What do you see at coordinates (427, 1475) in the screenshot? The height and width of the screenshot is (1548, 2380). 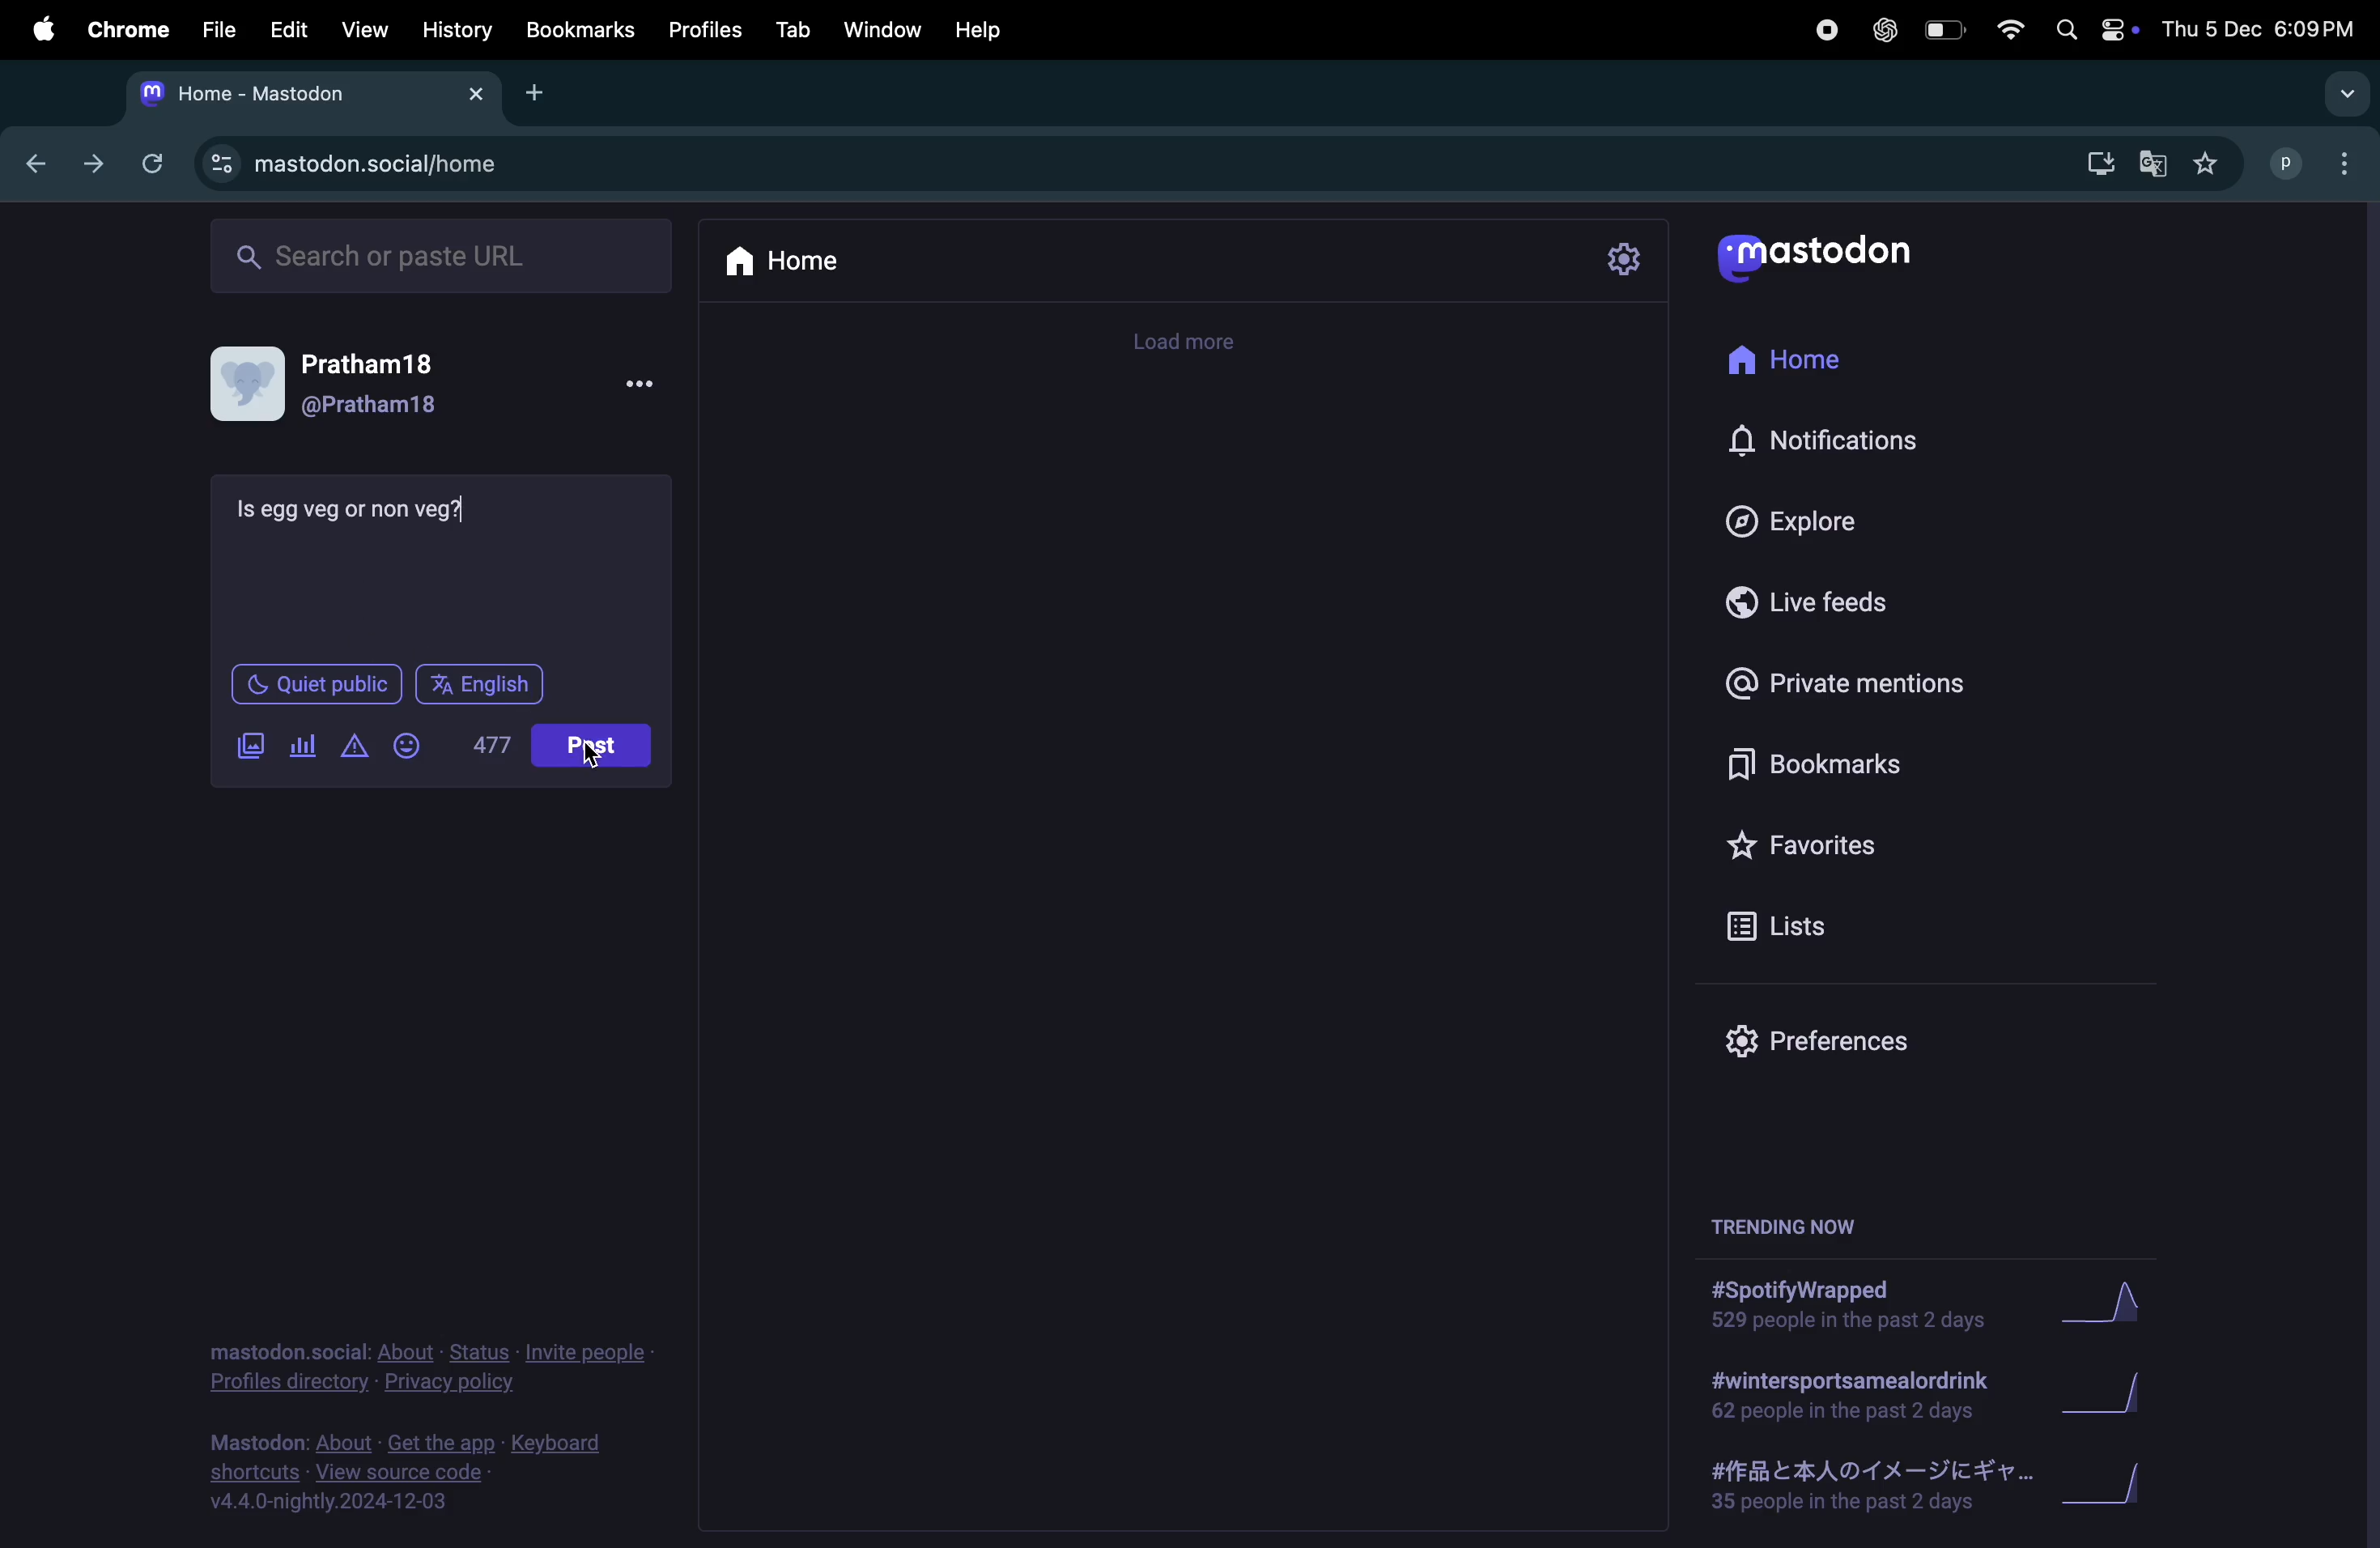 I see `view source code` at bounding box center [427, 1475].